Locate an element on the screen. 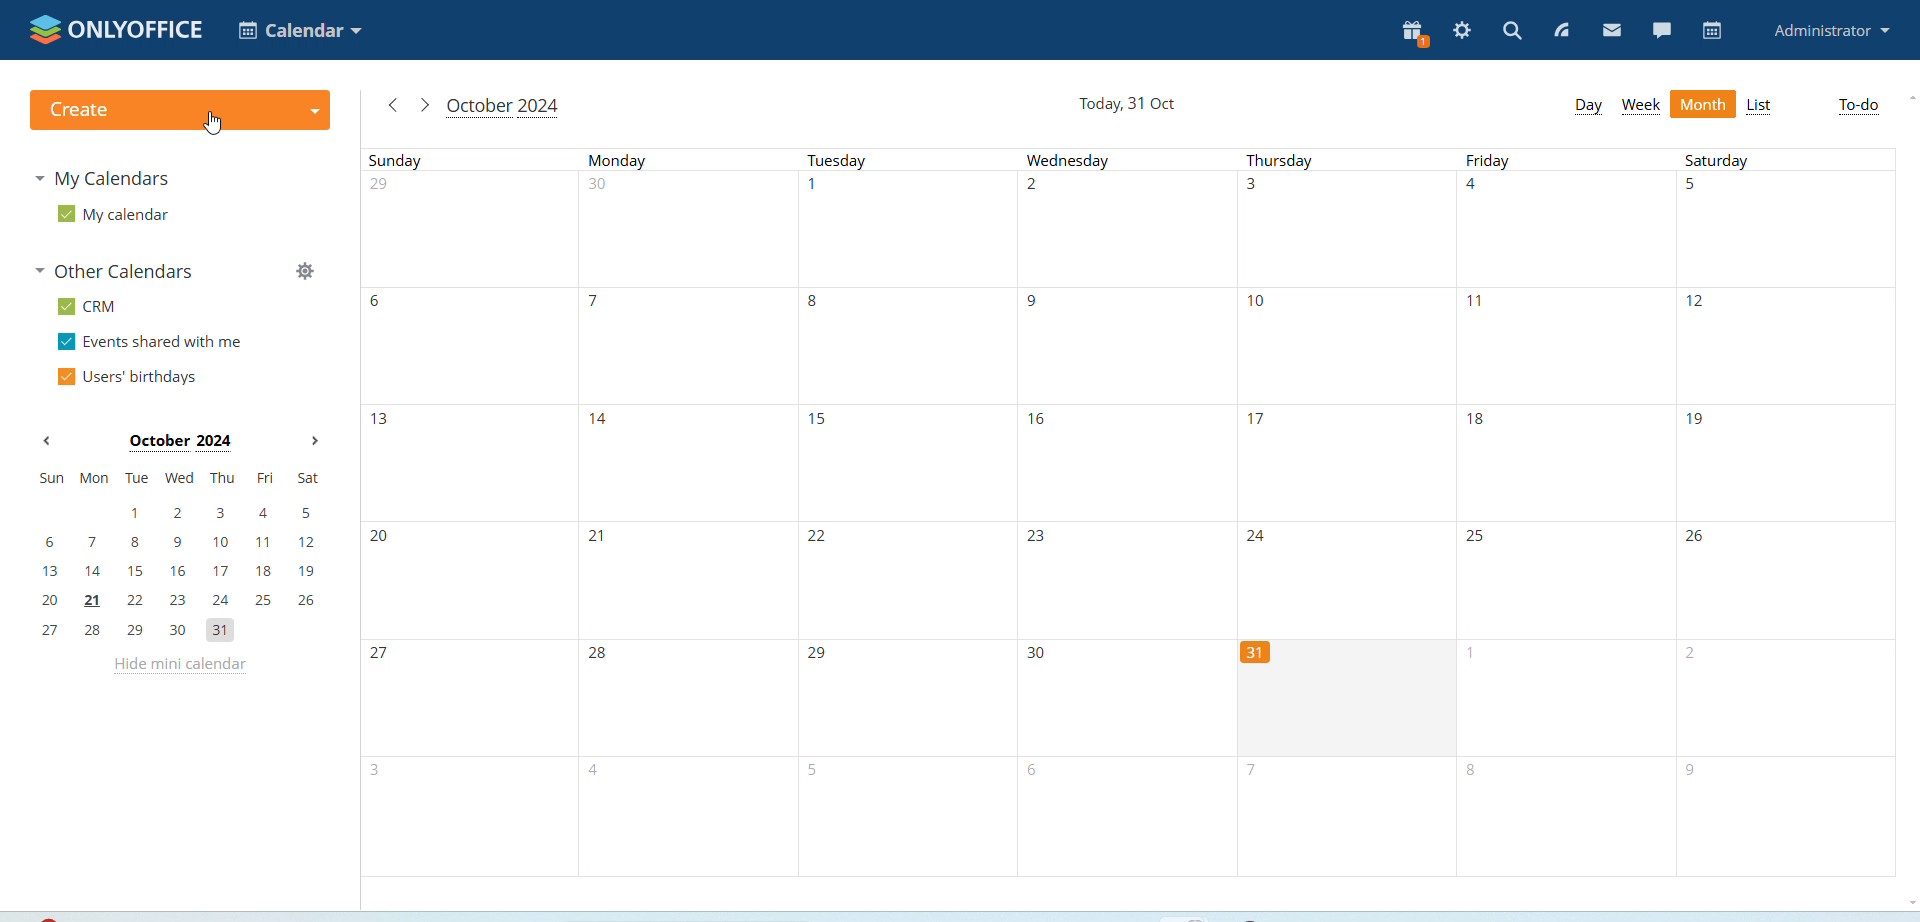  hide mini calendar is located at coordinates (179, 667).